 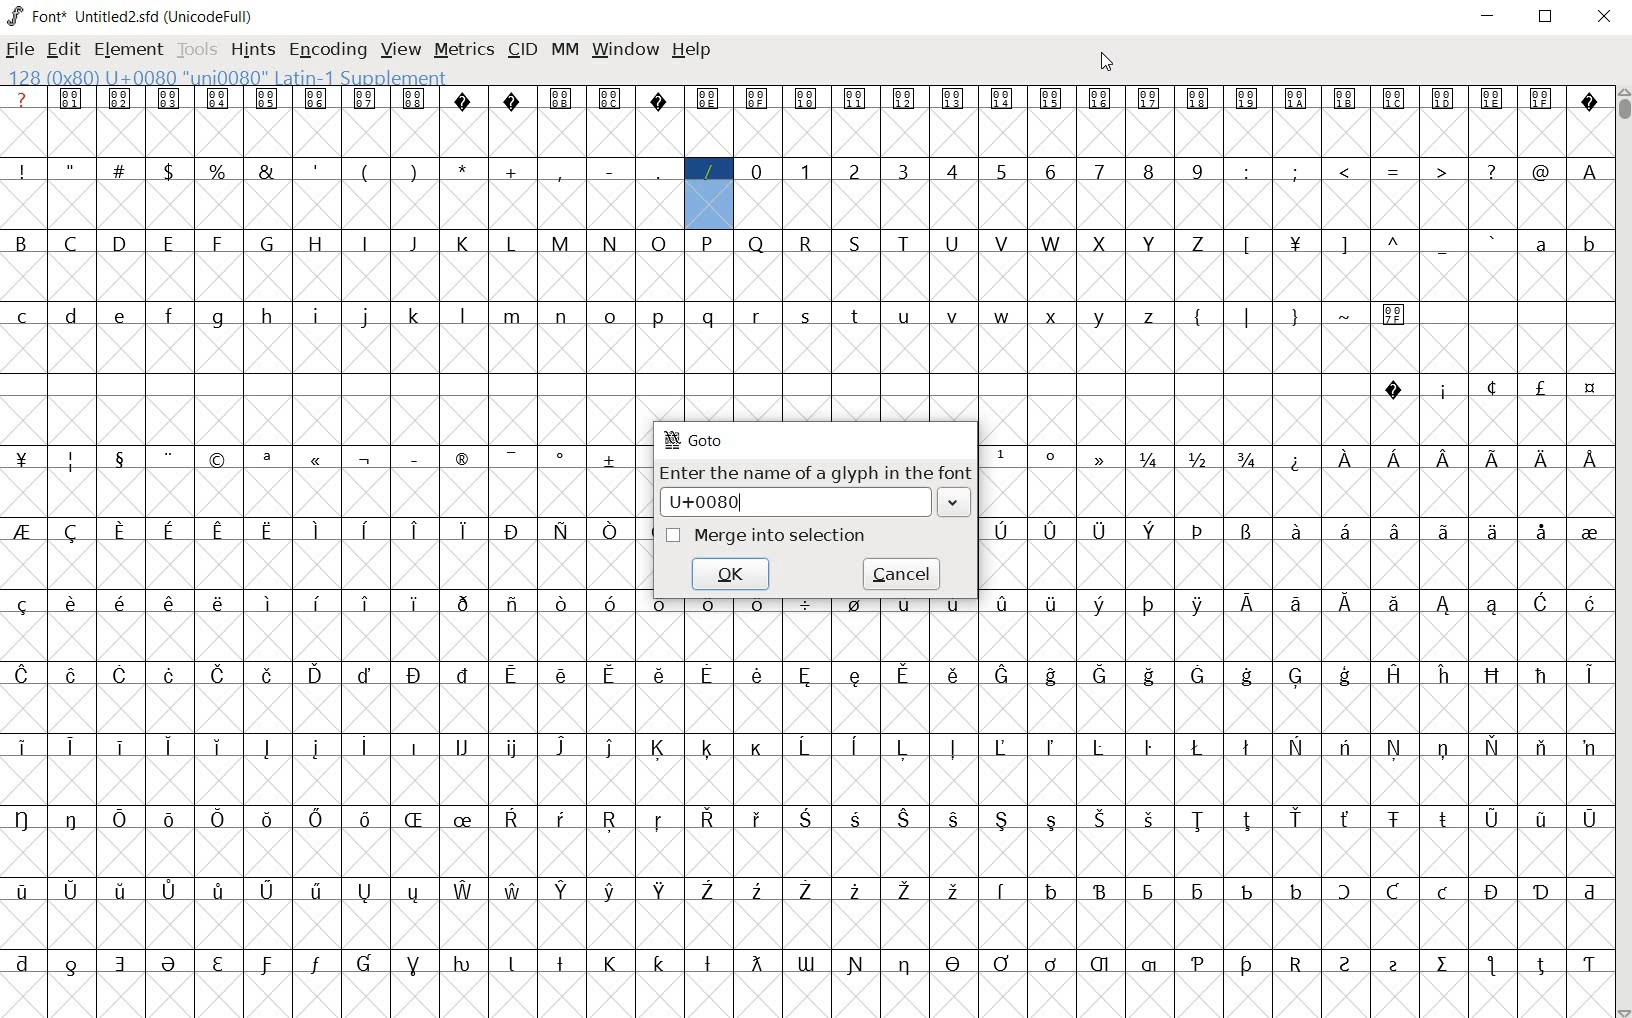 I want to click on glyph, so click(x=1247, y=459).